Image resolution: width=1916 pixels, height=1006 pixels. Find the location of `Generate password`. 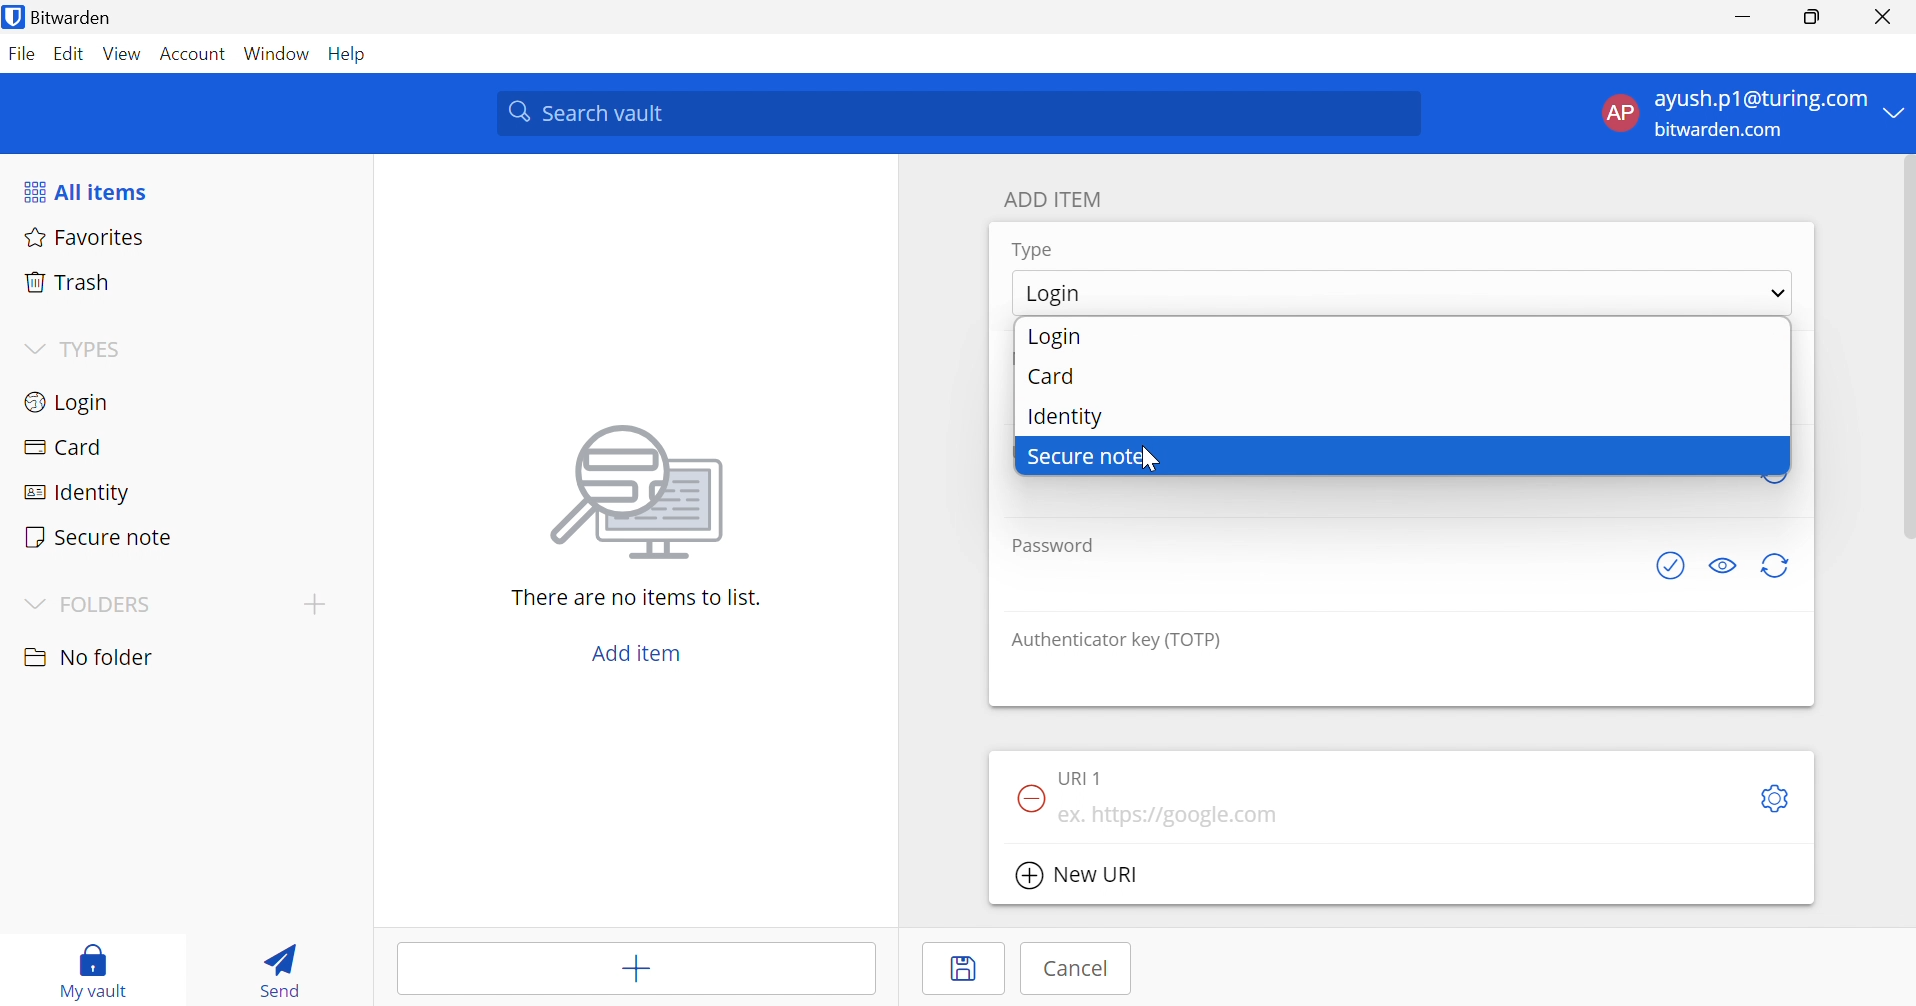

Generate password is located at coordinates (1777, 568).